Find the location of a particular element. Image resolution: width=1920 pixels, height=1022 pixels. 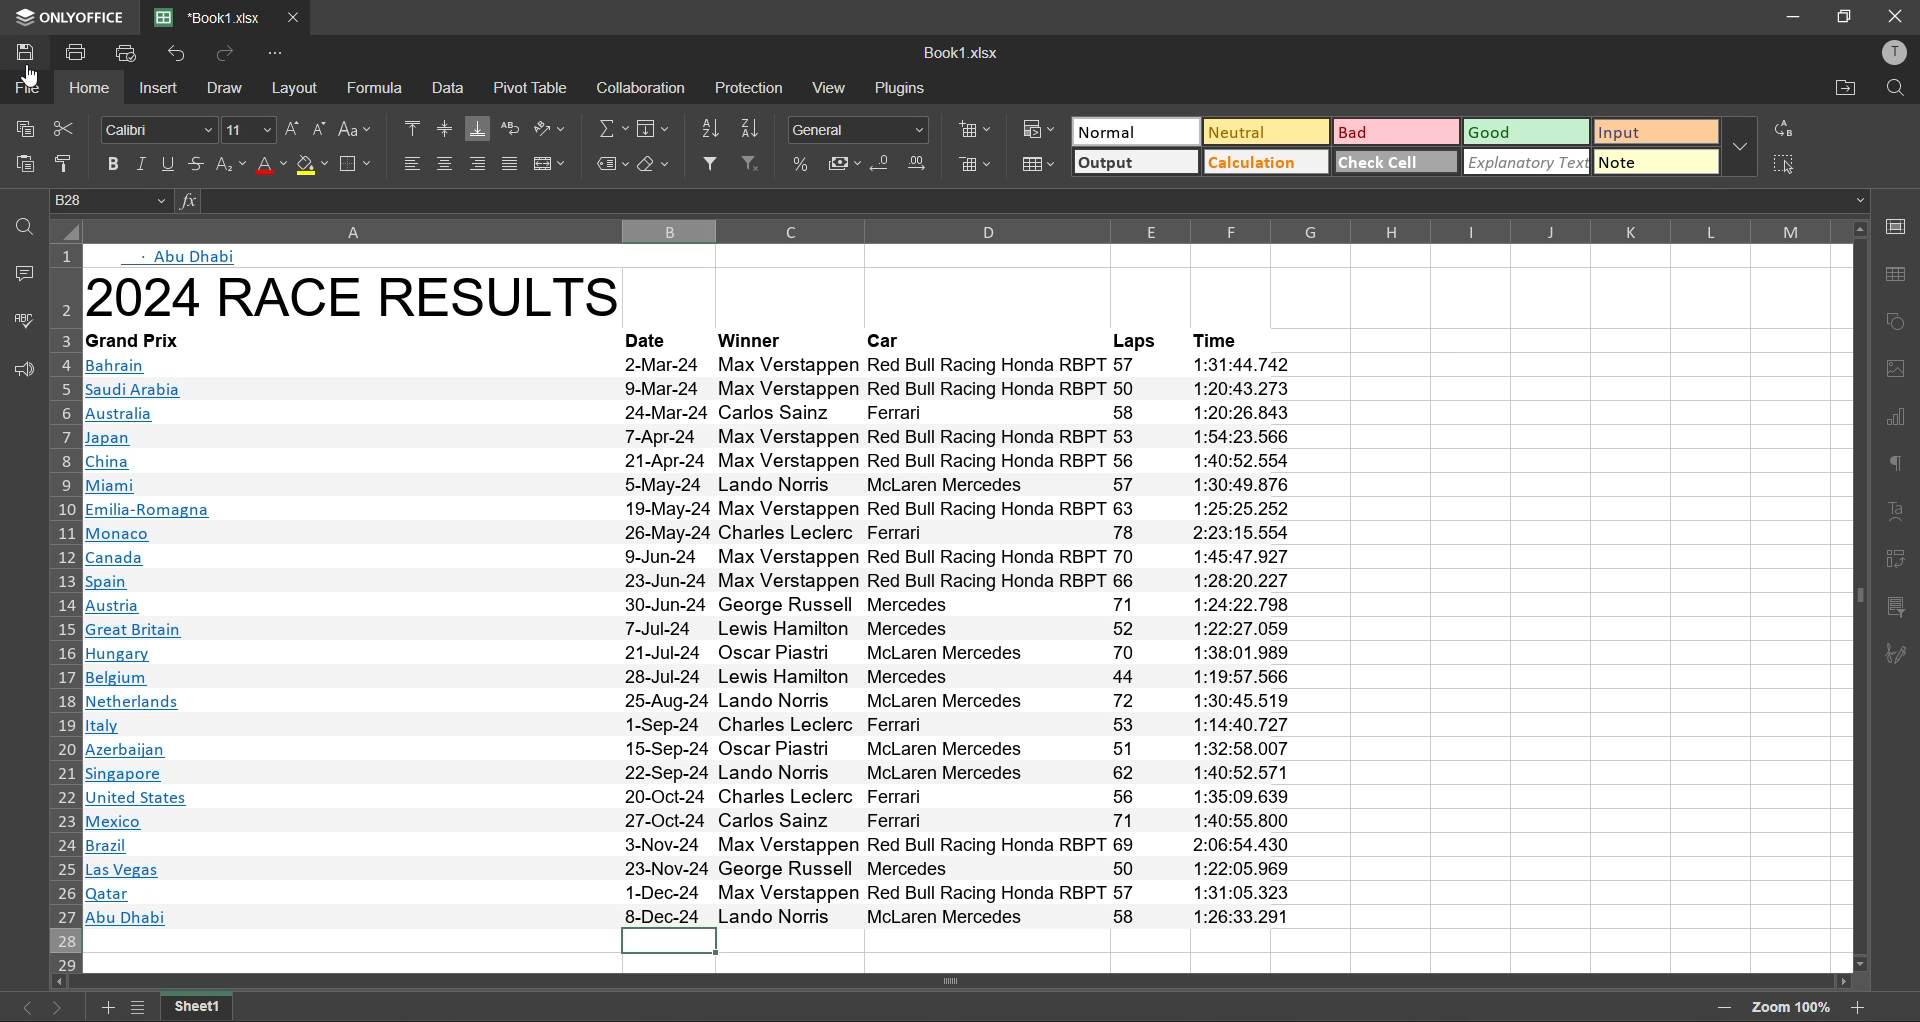

Time is located at coordinates (1224, 341).